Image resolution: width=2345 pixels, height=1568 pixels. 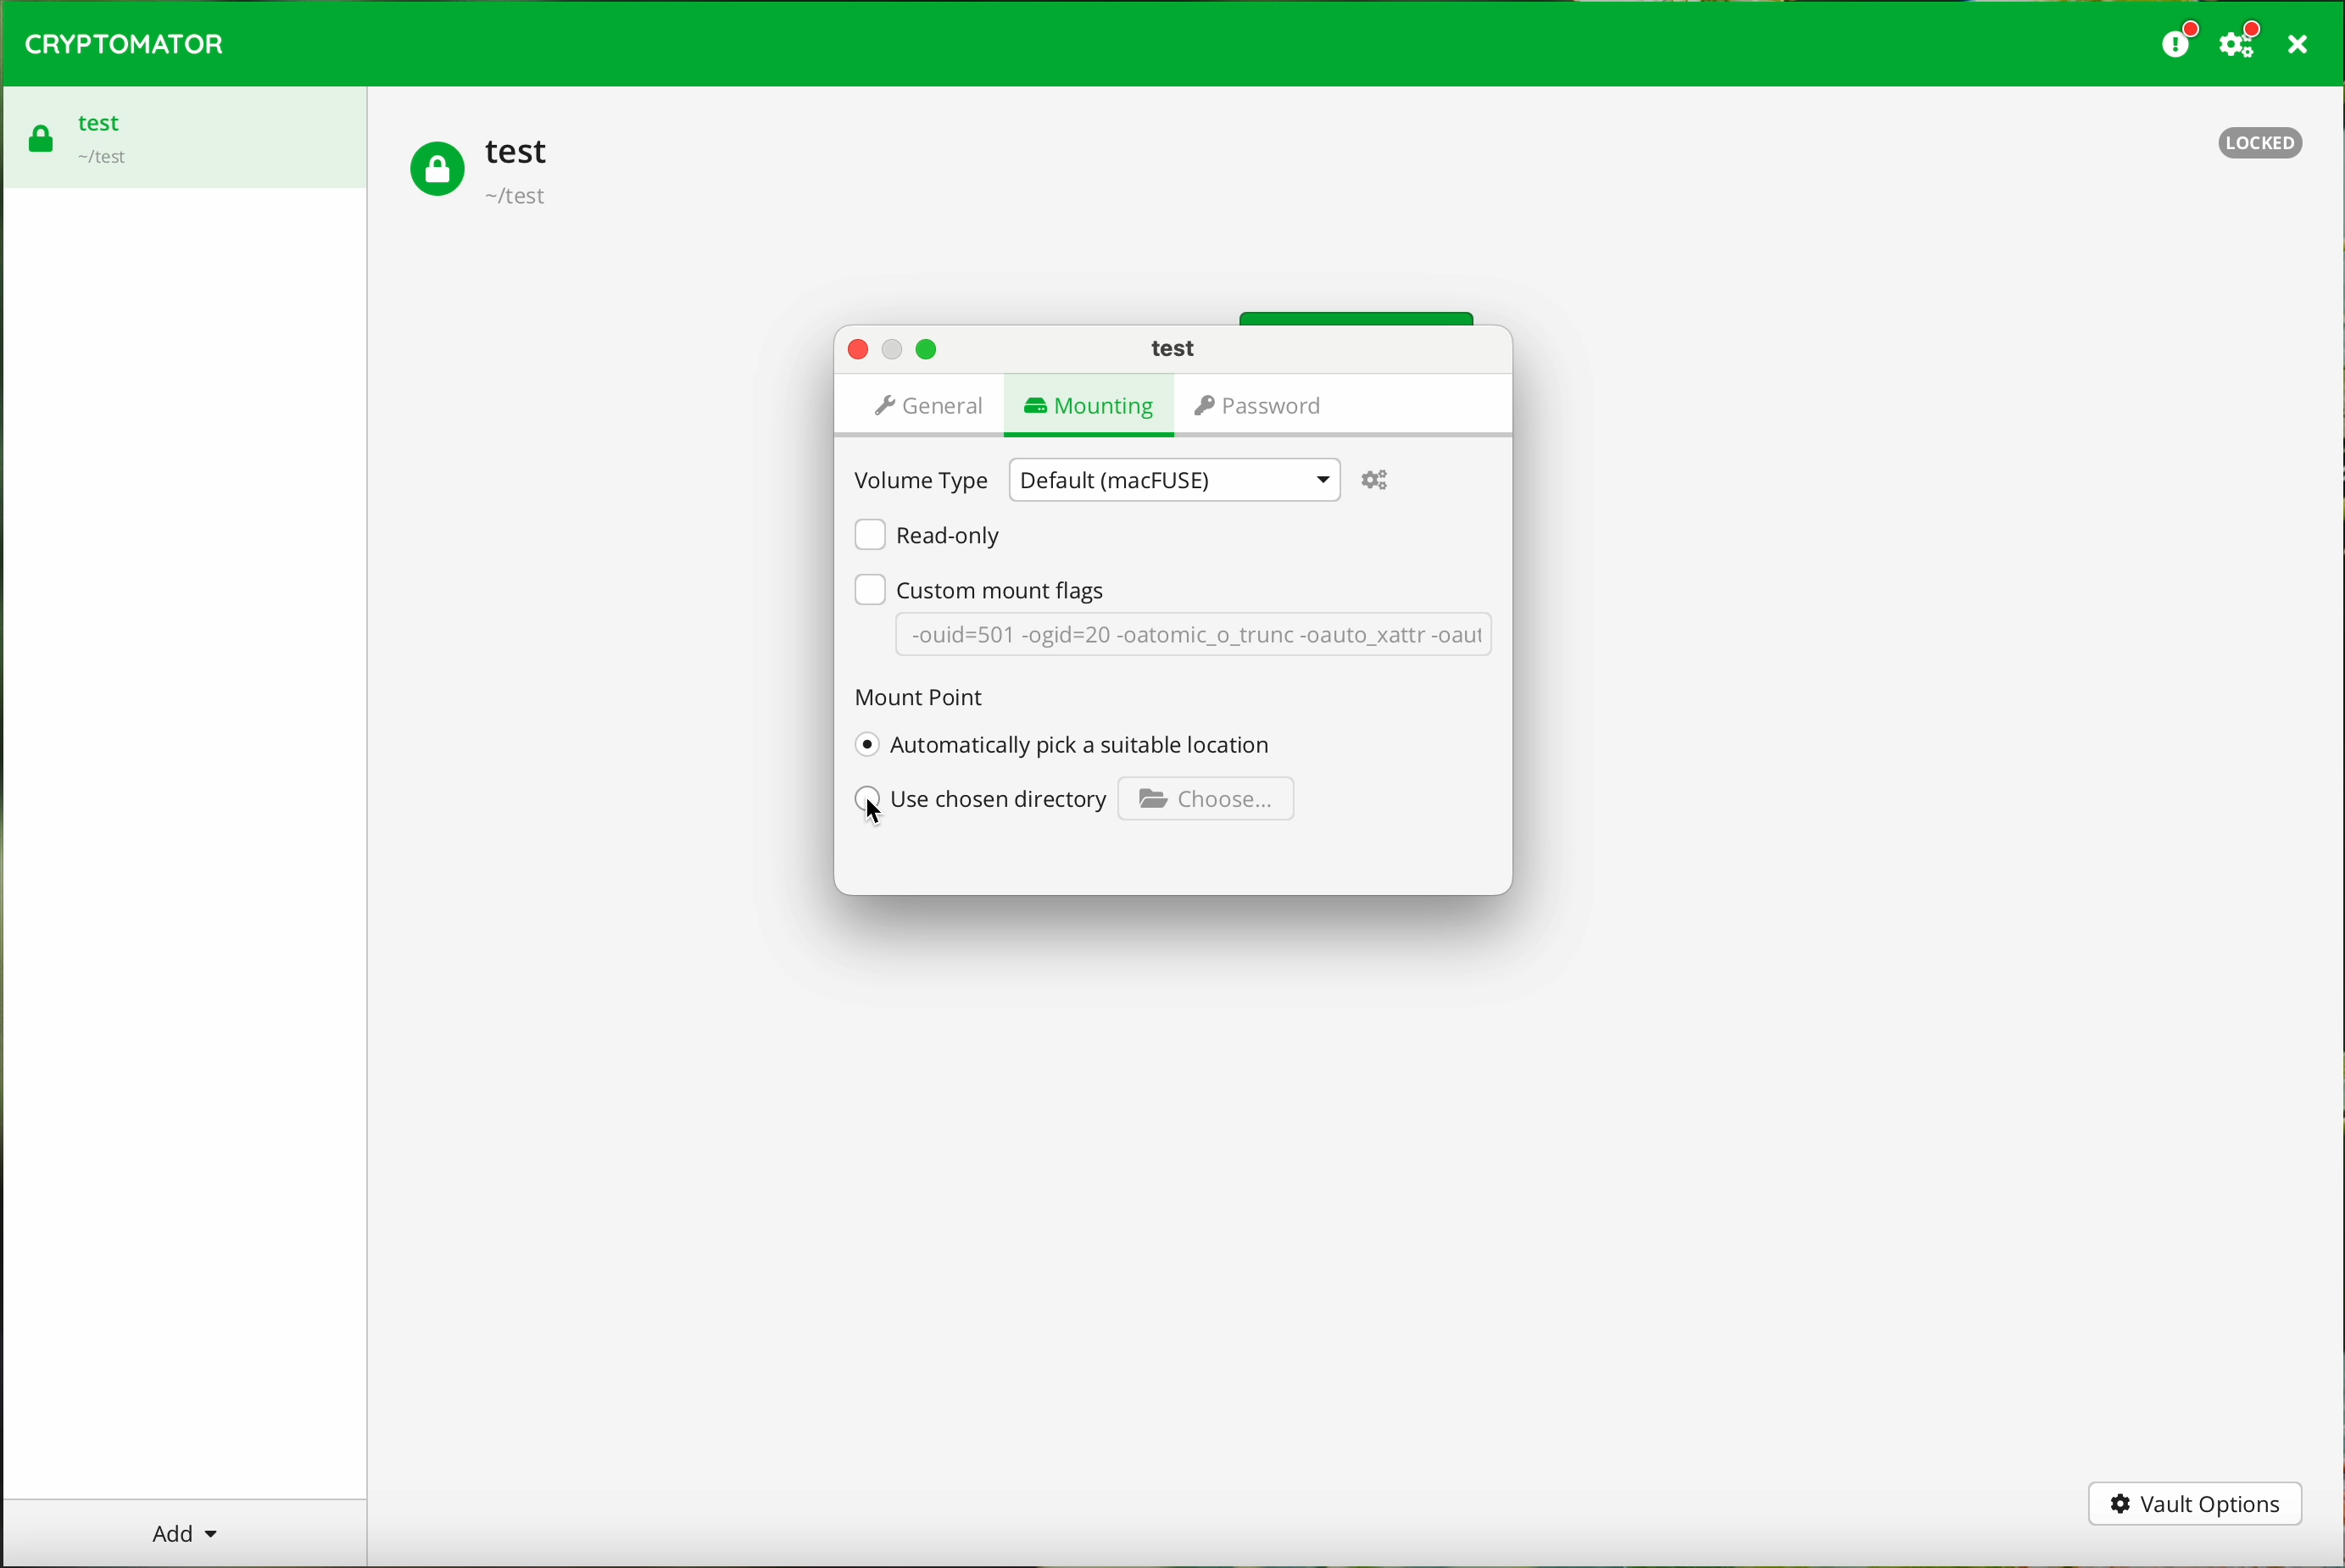 I want to click on test vault, so click(x=185, y=137).